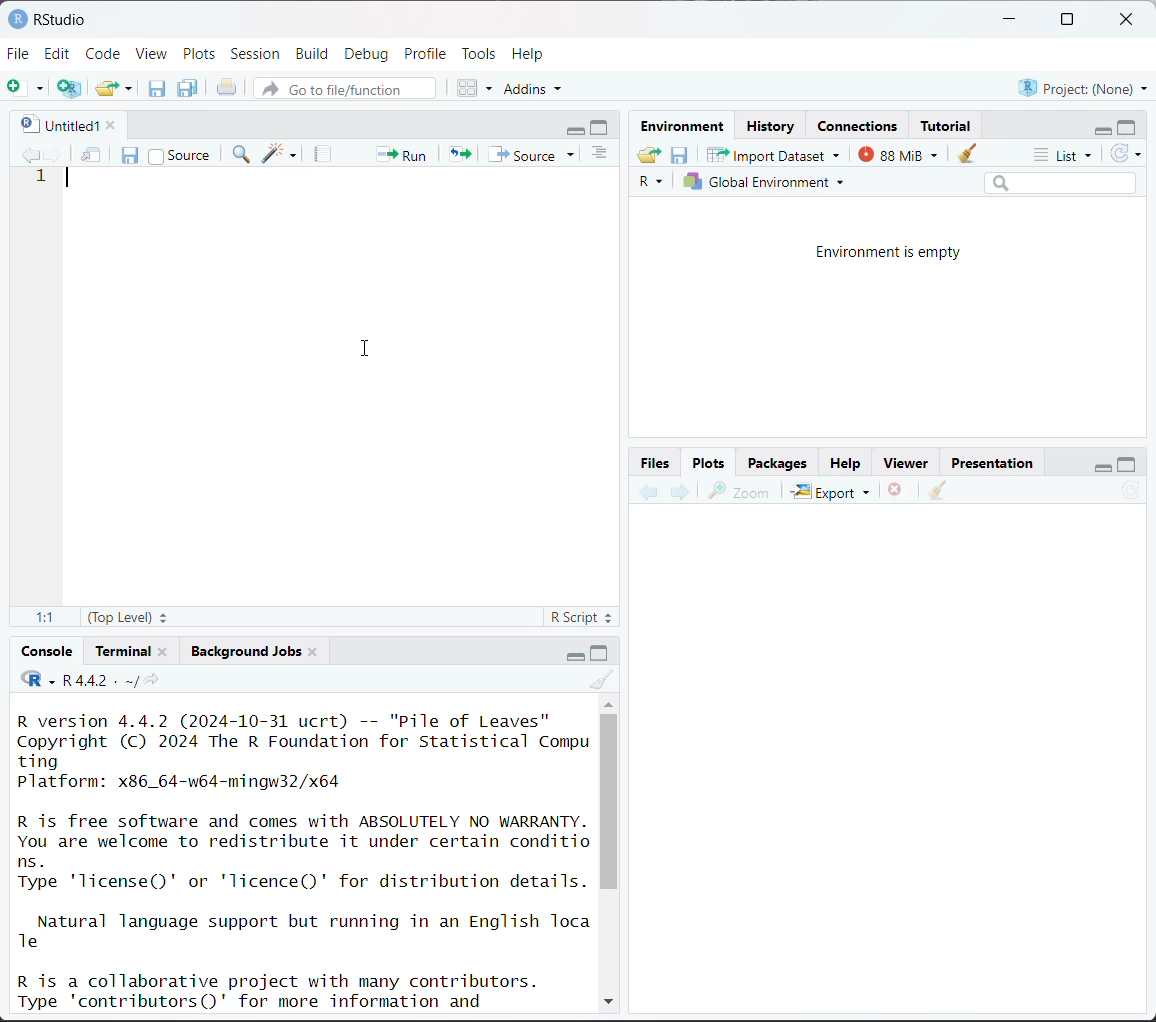 This screenshot has width=1156, height=1022. What do you see at coordinates (48, 651) in the screenshot?
I see `Console` at bounding box center [48, 651].